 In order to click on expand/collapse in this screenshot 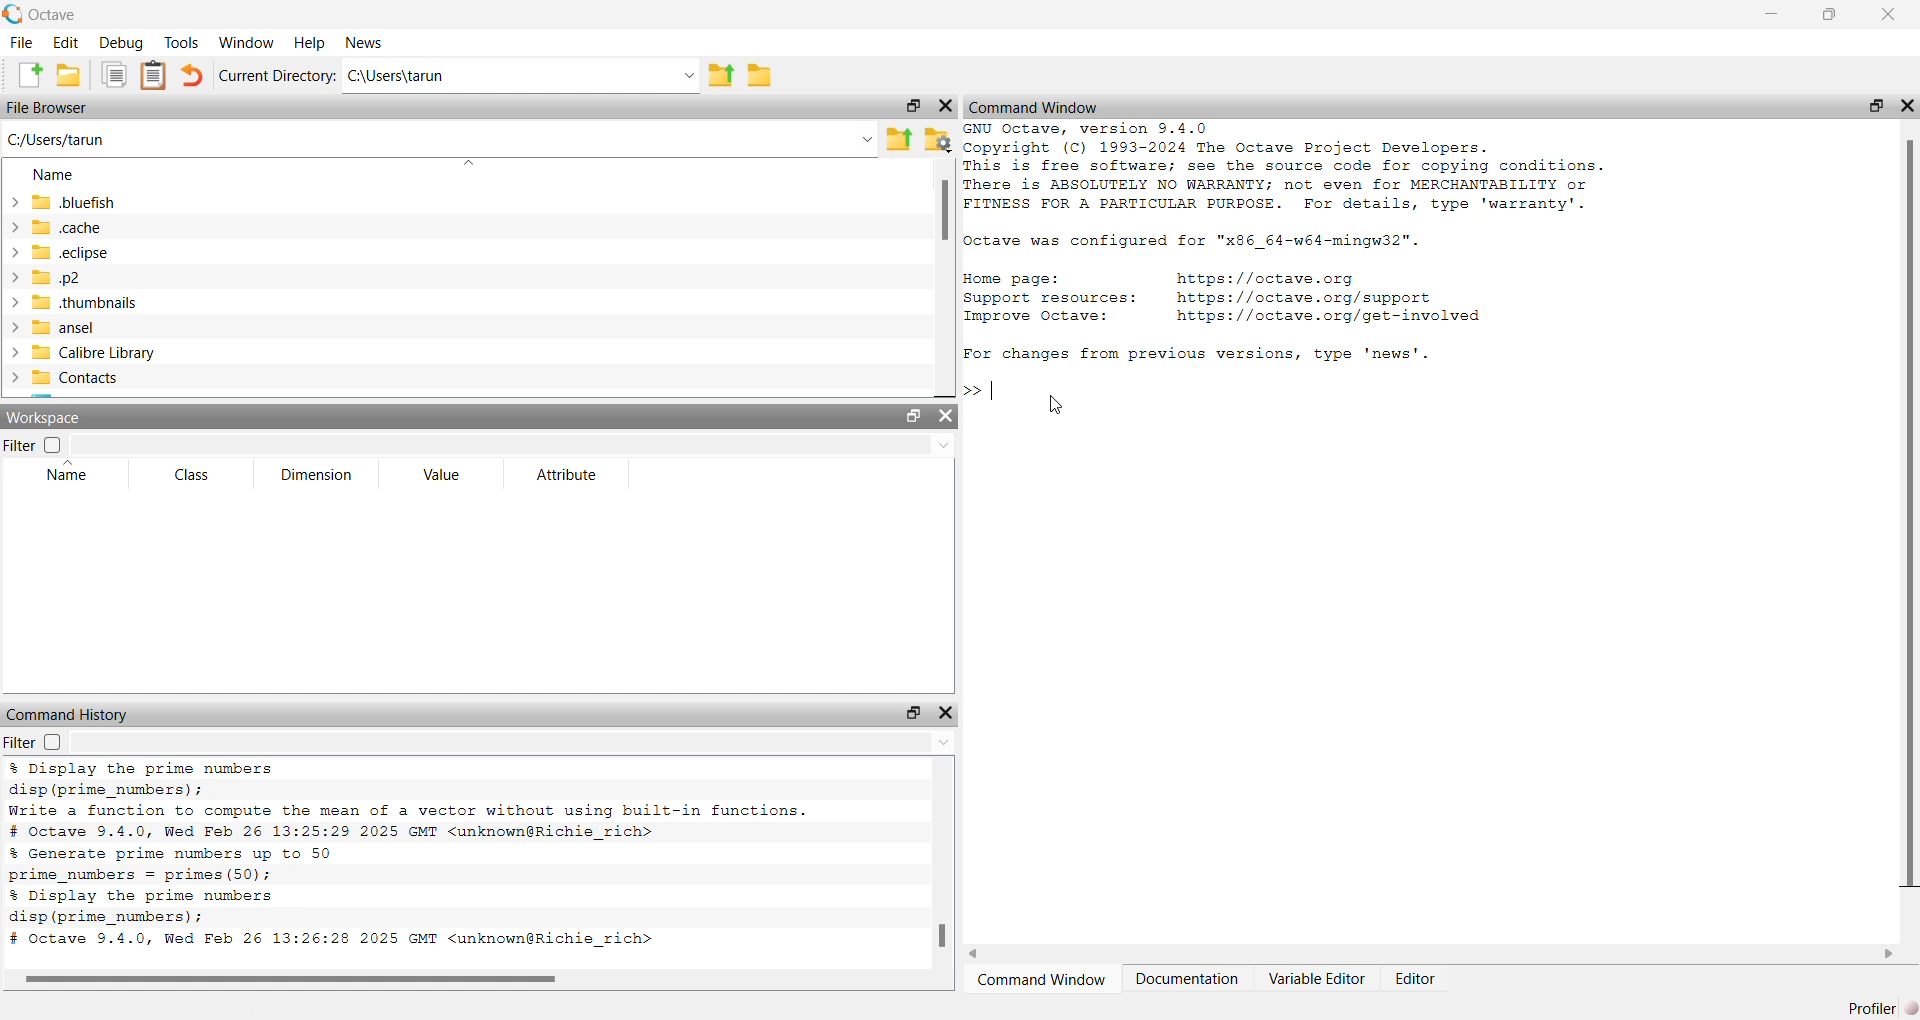, I will do `click(15, 290)`.